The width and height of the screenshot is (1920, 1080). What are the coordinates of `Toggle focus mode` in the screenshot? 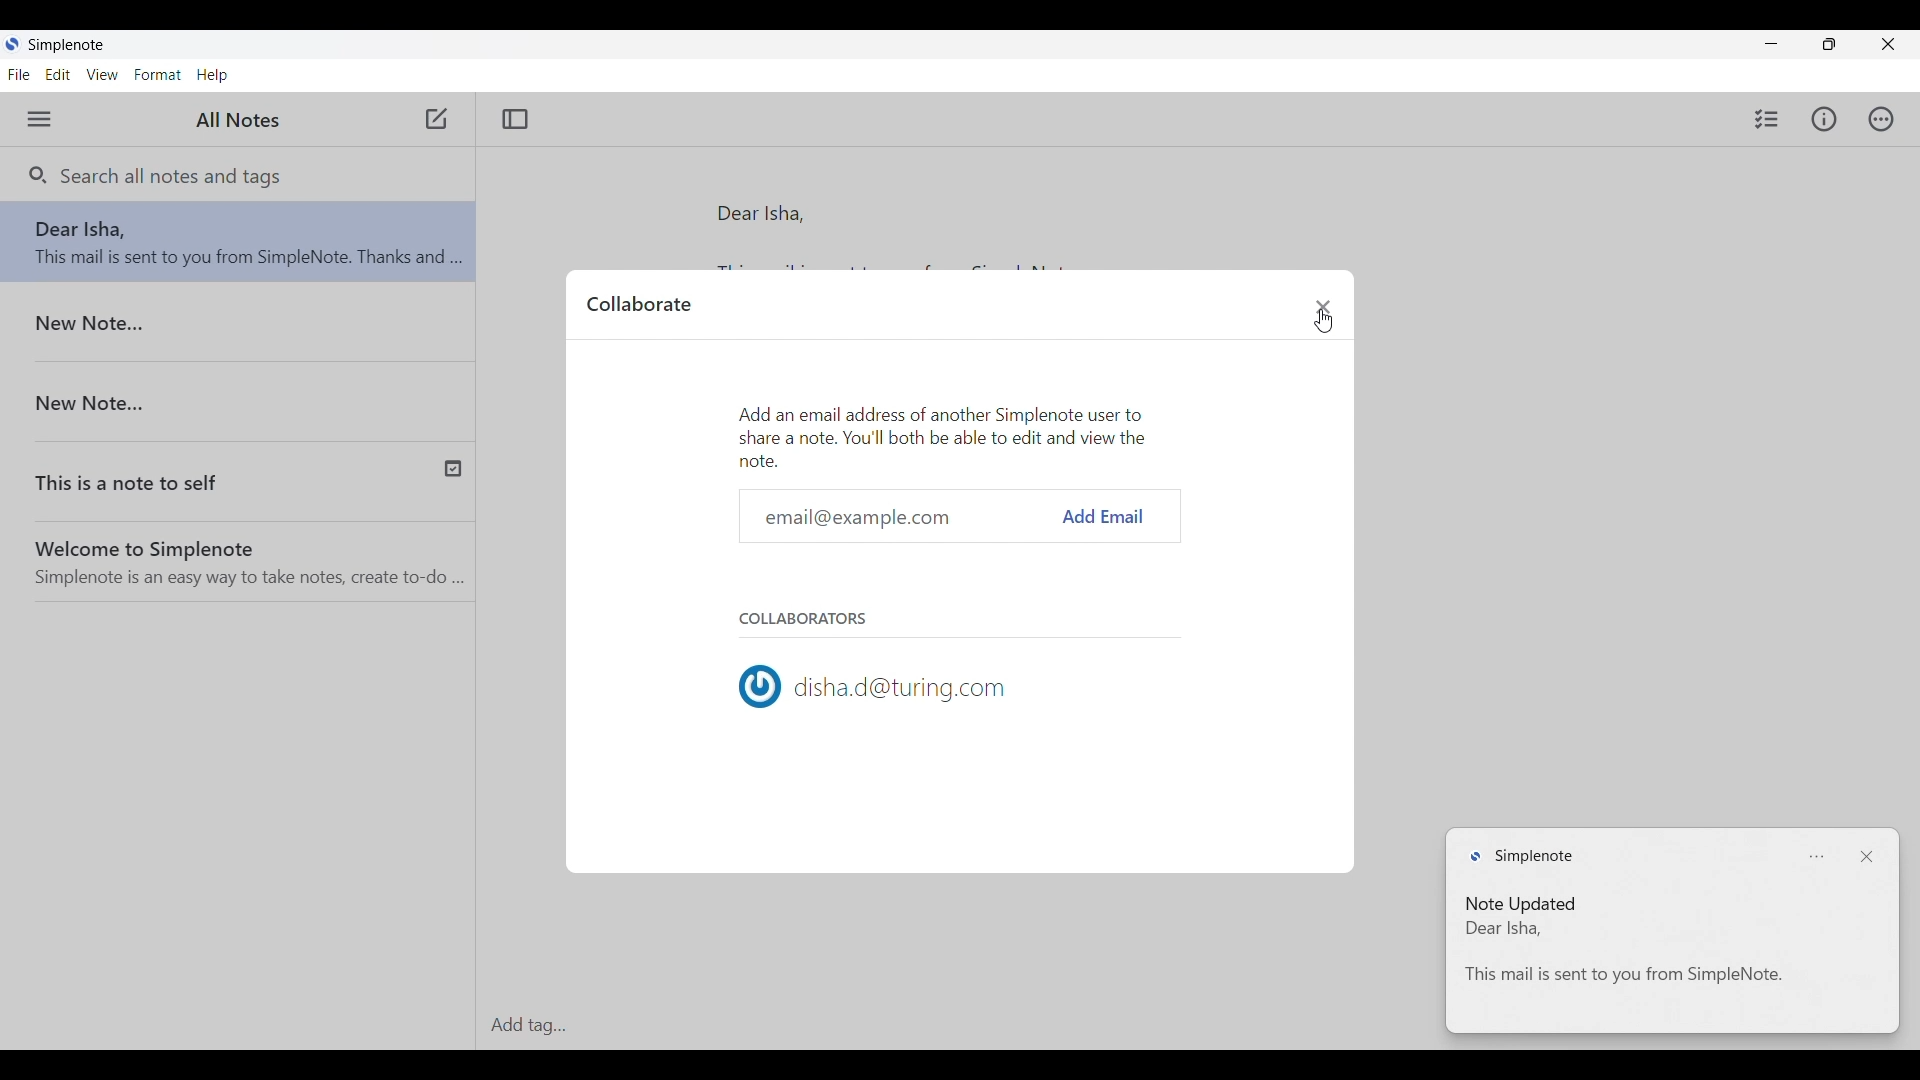 It's located at (515, 119).